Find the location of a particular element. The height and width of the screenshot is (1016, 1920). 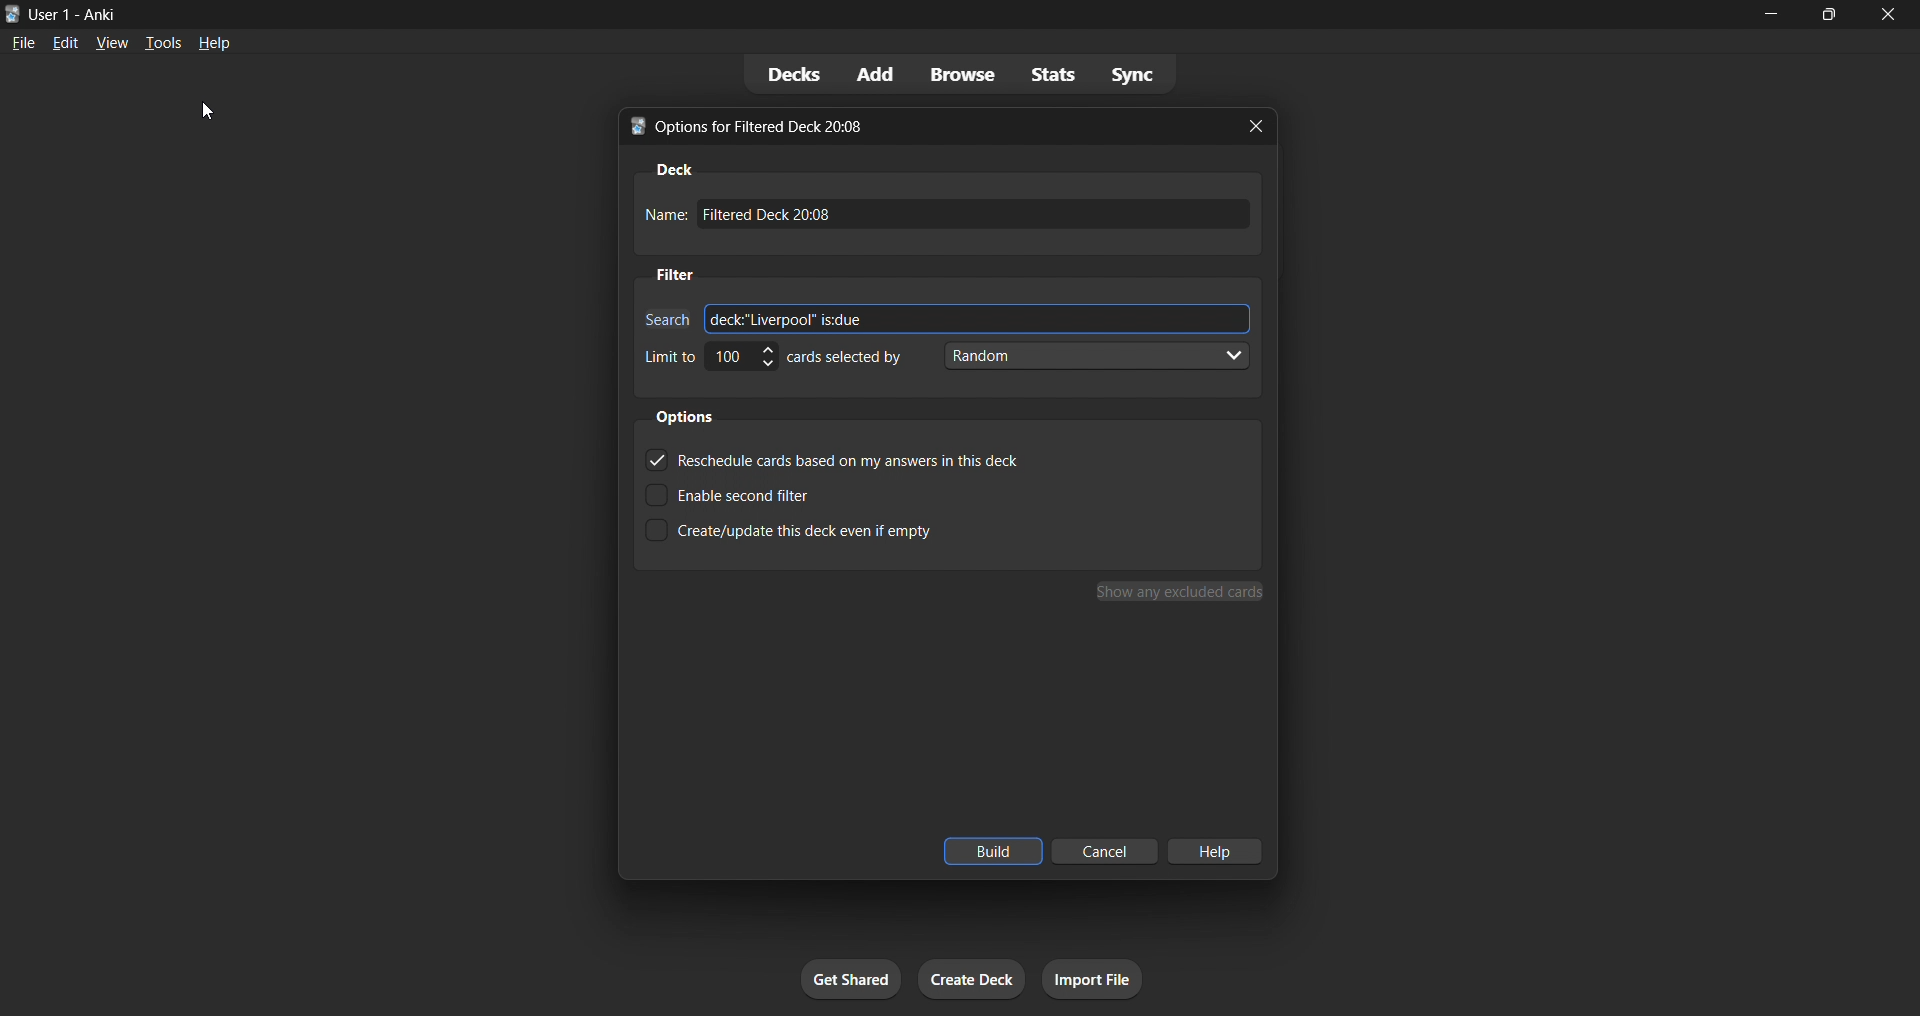

get shared is located at coordinates (853, 978).